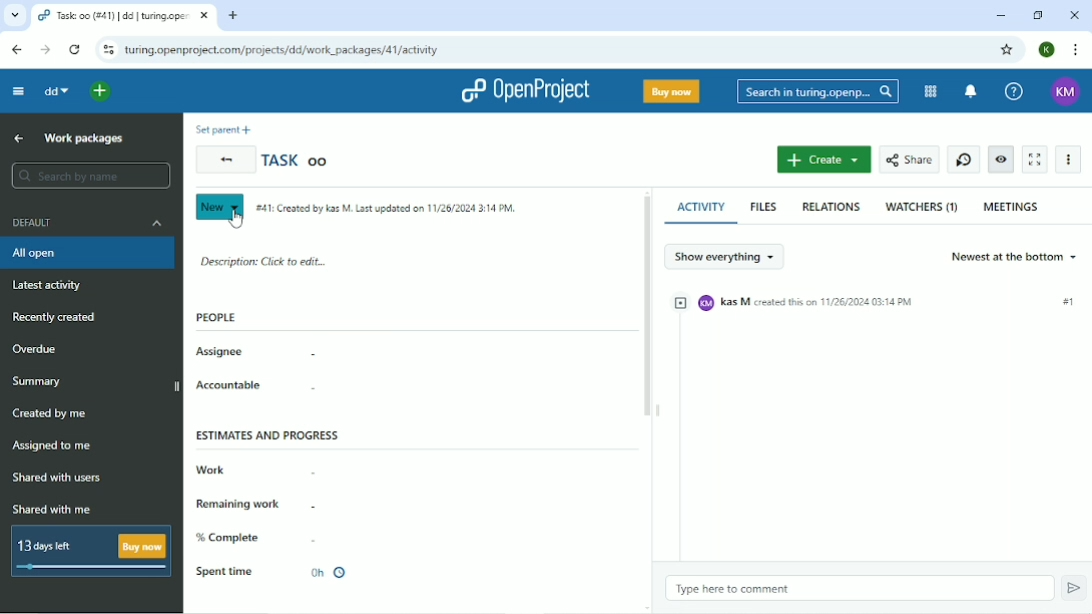 This screenshot has height=614, width=1092. What do you see at coordinates (970, 91) in the screenshot?
I see `To notification center` at bounding box center [970, 91].